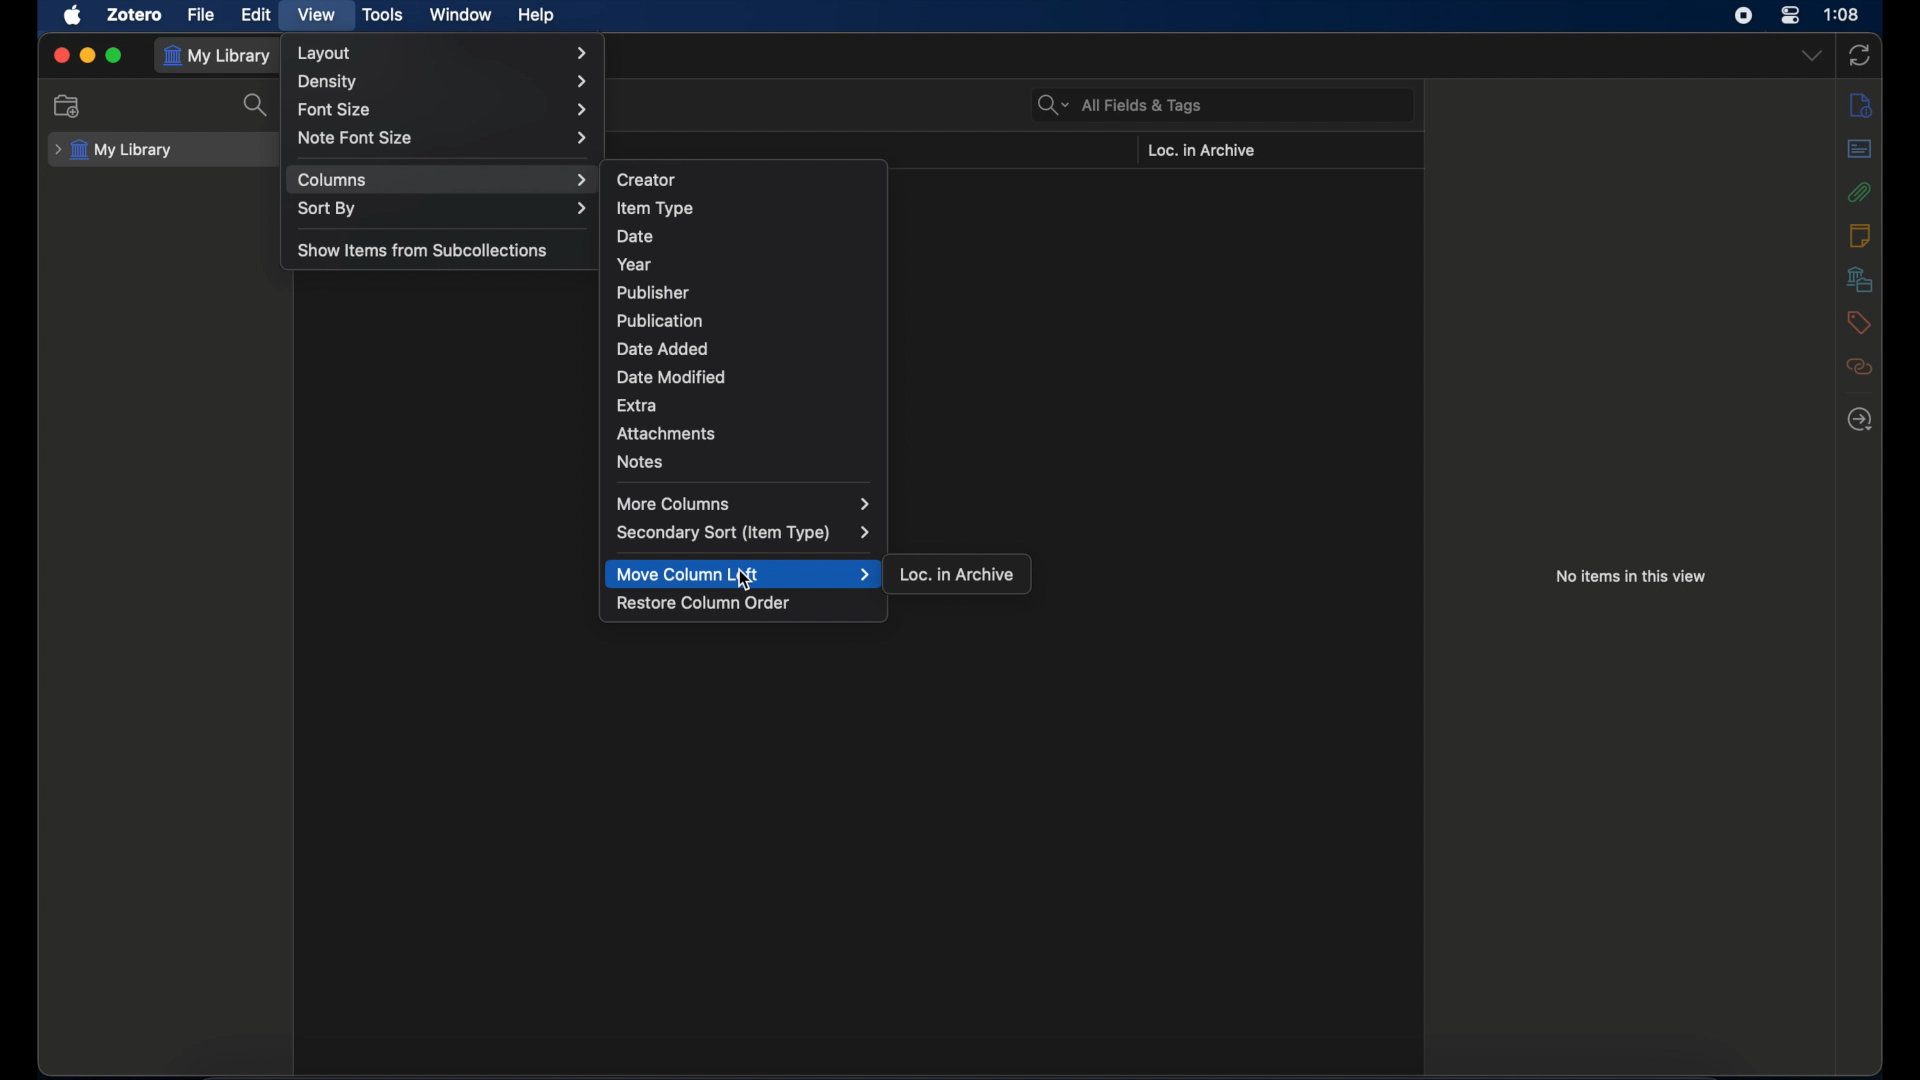 Image resolution: width=1920 pixels, height=1080 pixels. Describe the element at coordinates (704, 603) in the screenshot. I see `restore column order` at that location.